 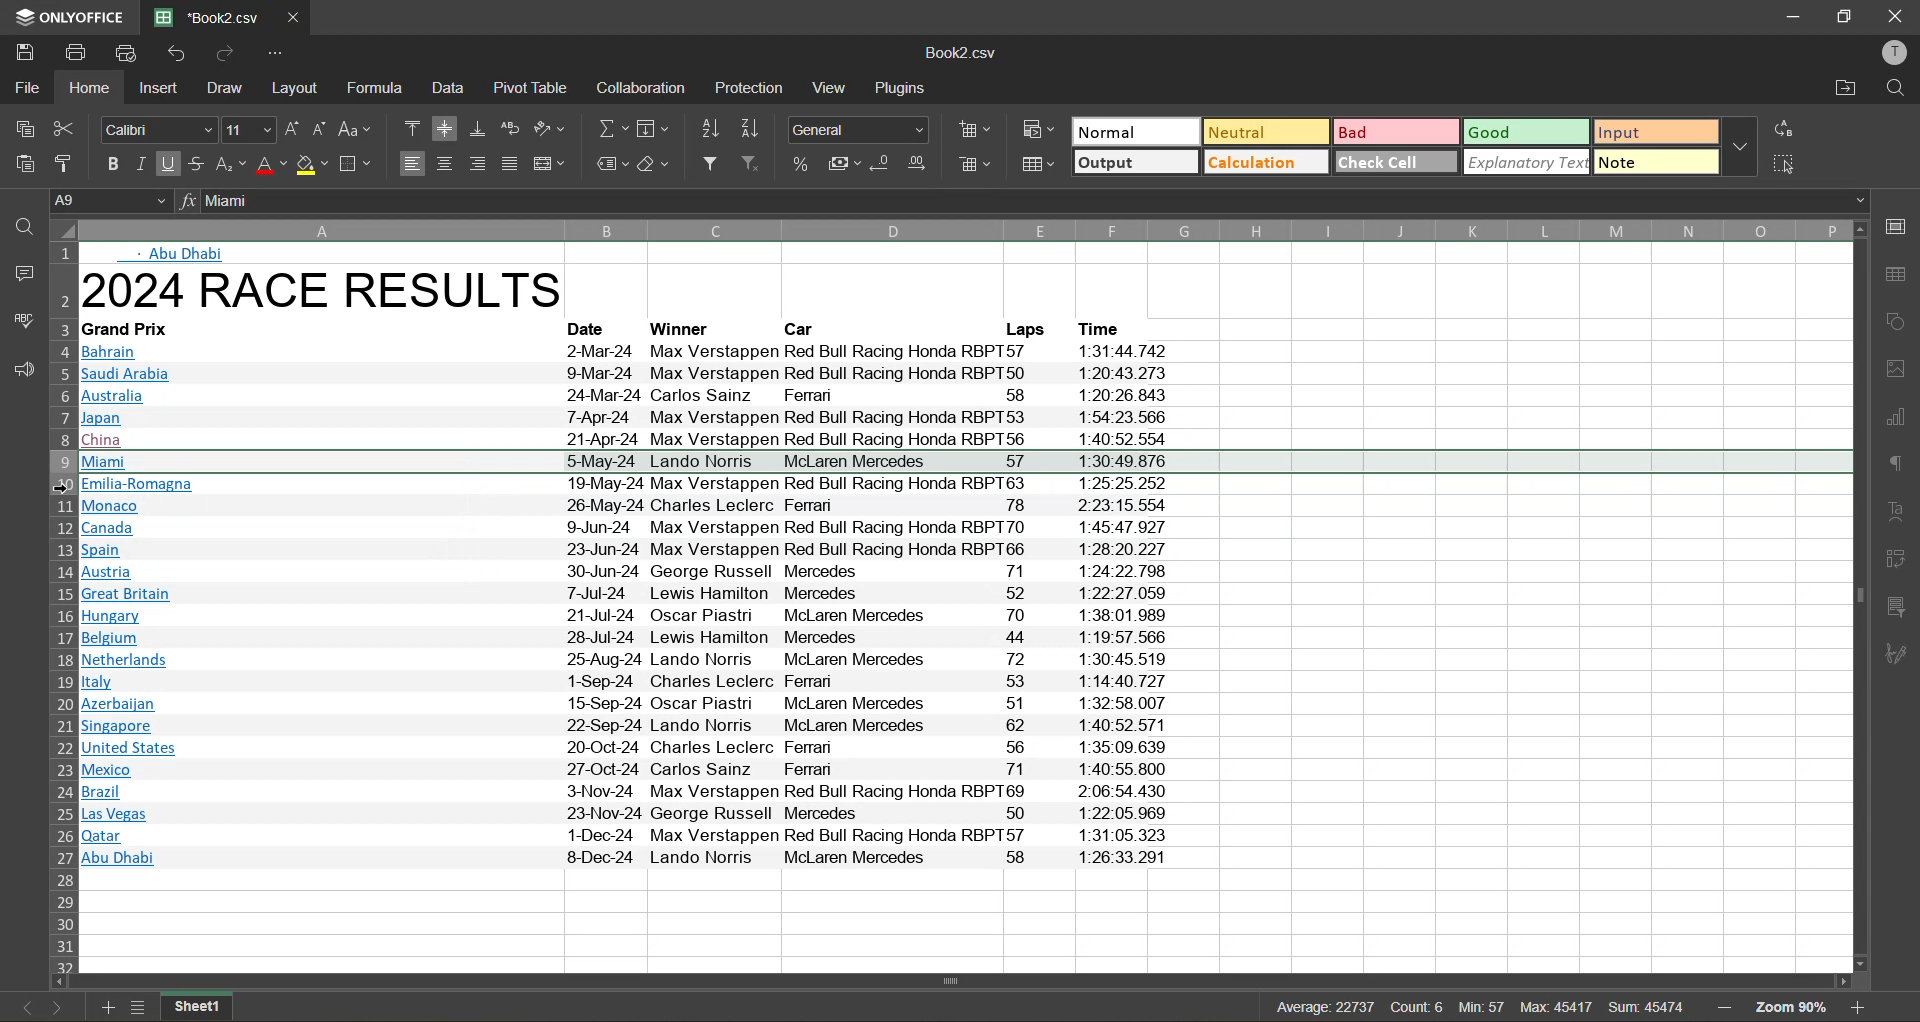 I want to click on Laps, so click(x=1025, y=328).